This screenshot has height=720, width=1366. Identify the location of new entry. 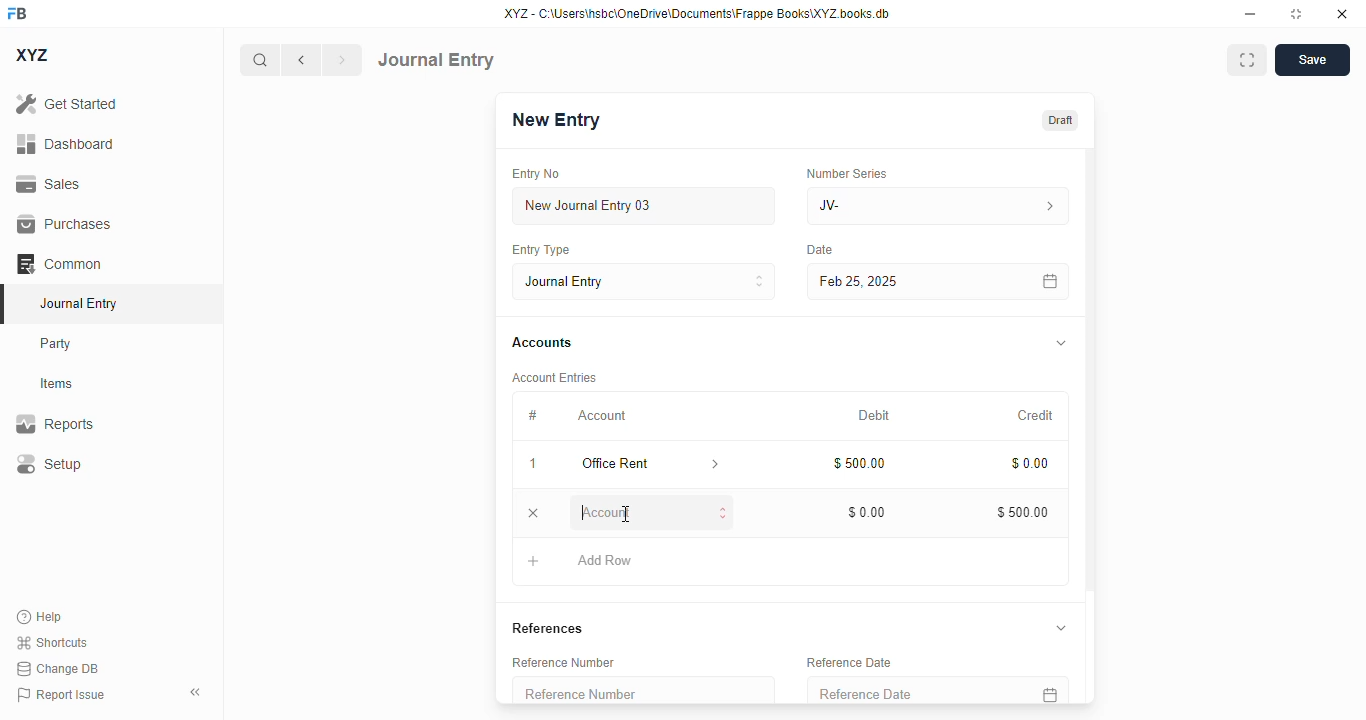
(554, 120).